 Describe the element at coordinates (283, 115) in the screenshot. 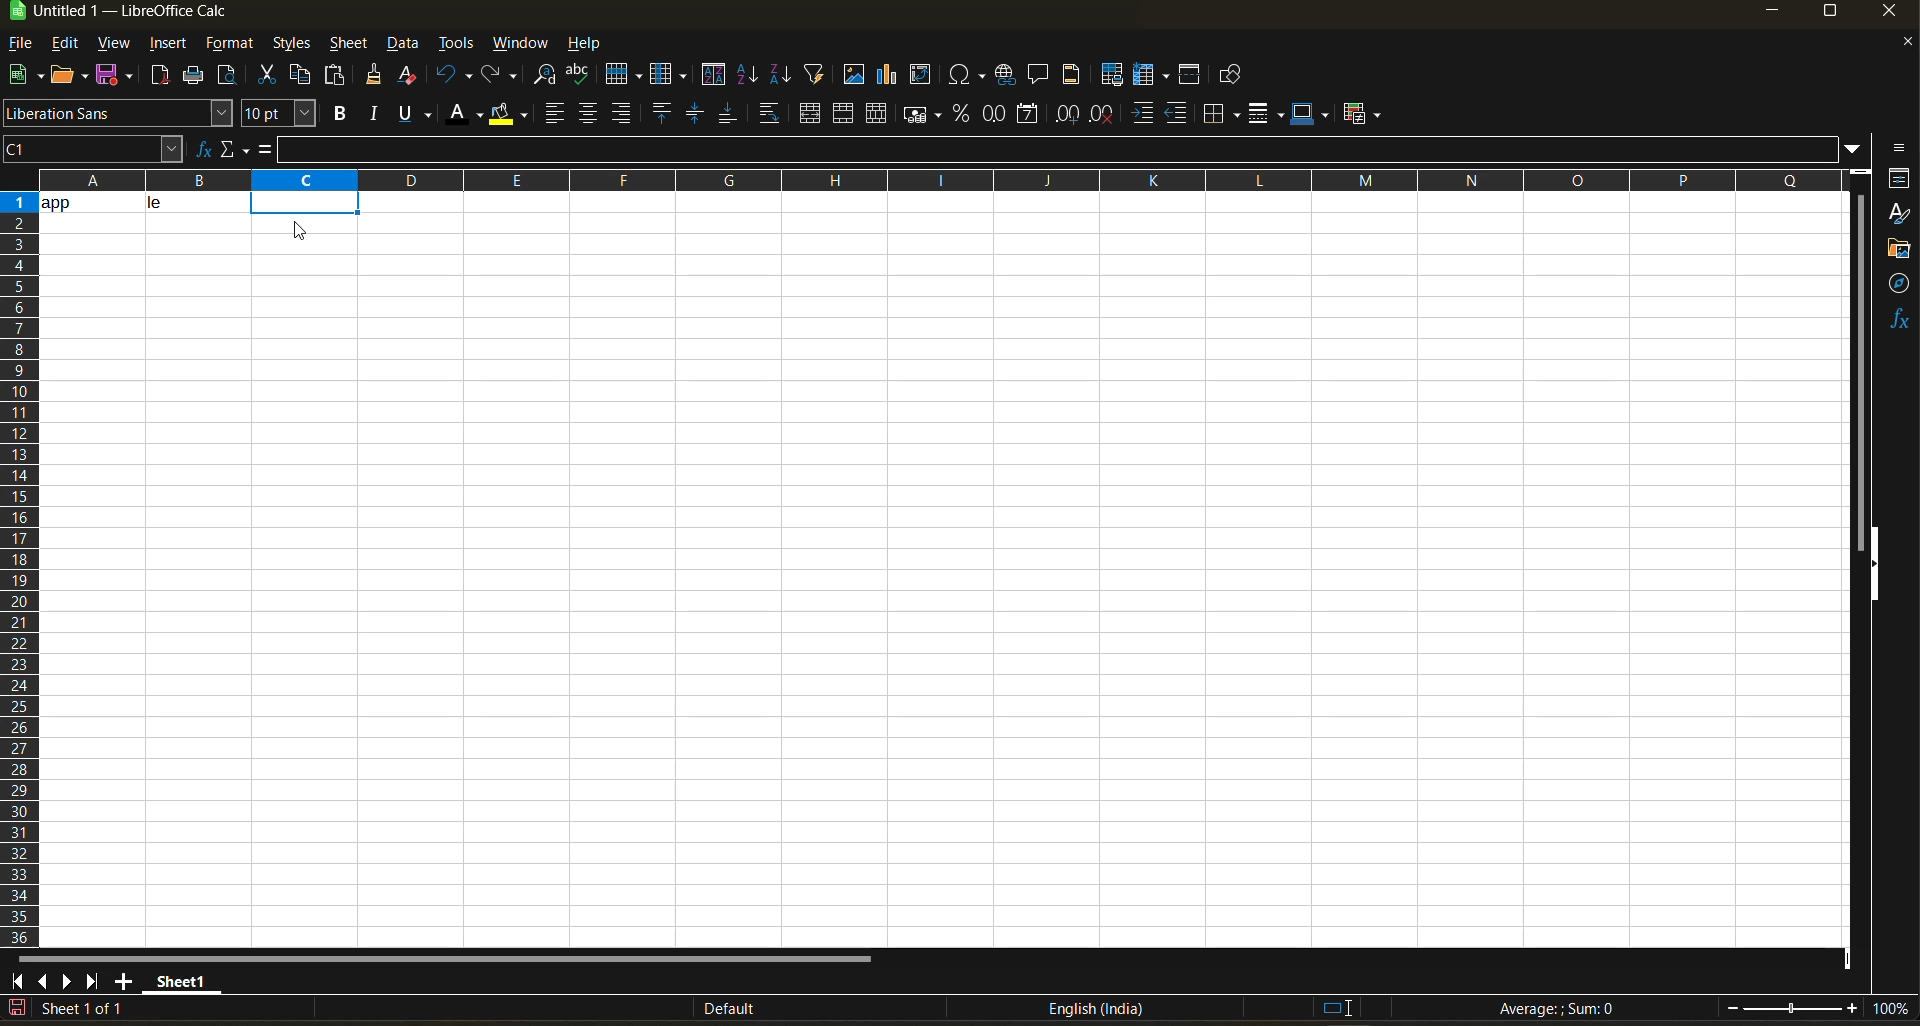

I see `font size` at that location.